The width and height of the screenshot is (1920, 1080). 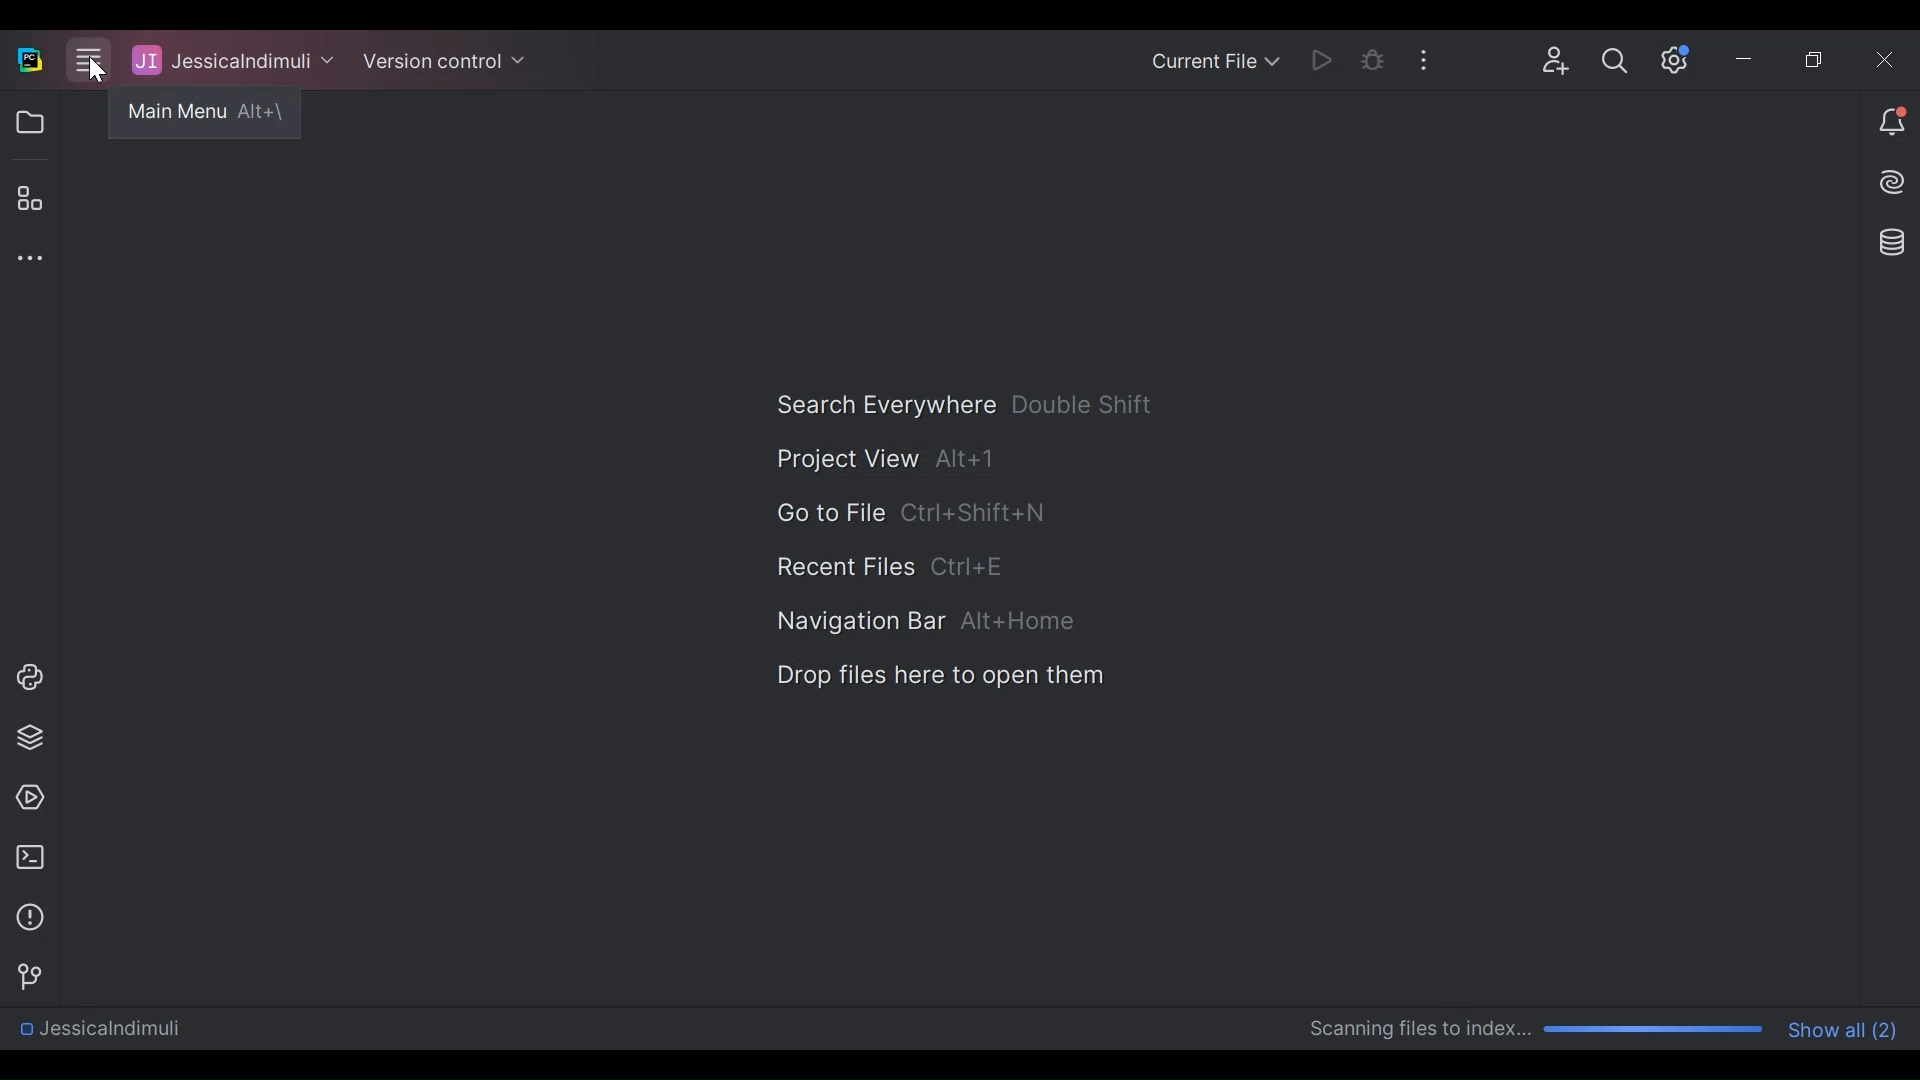 I want to click on More Tool window, so click(x=25, y=258).